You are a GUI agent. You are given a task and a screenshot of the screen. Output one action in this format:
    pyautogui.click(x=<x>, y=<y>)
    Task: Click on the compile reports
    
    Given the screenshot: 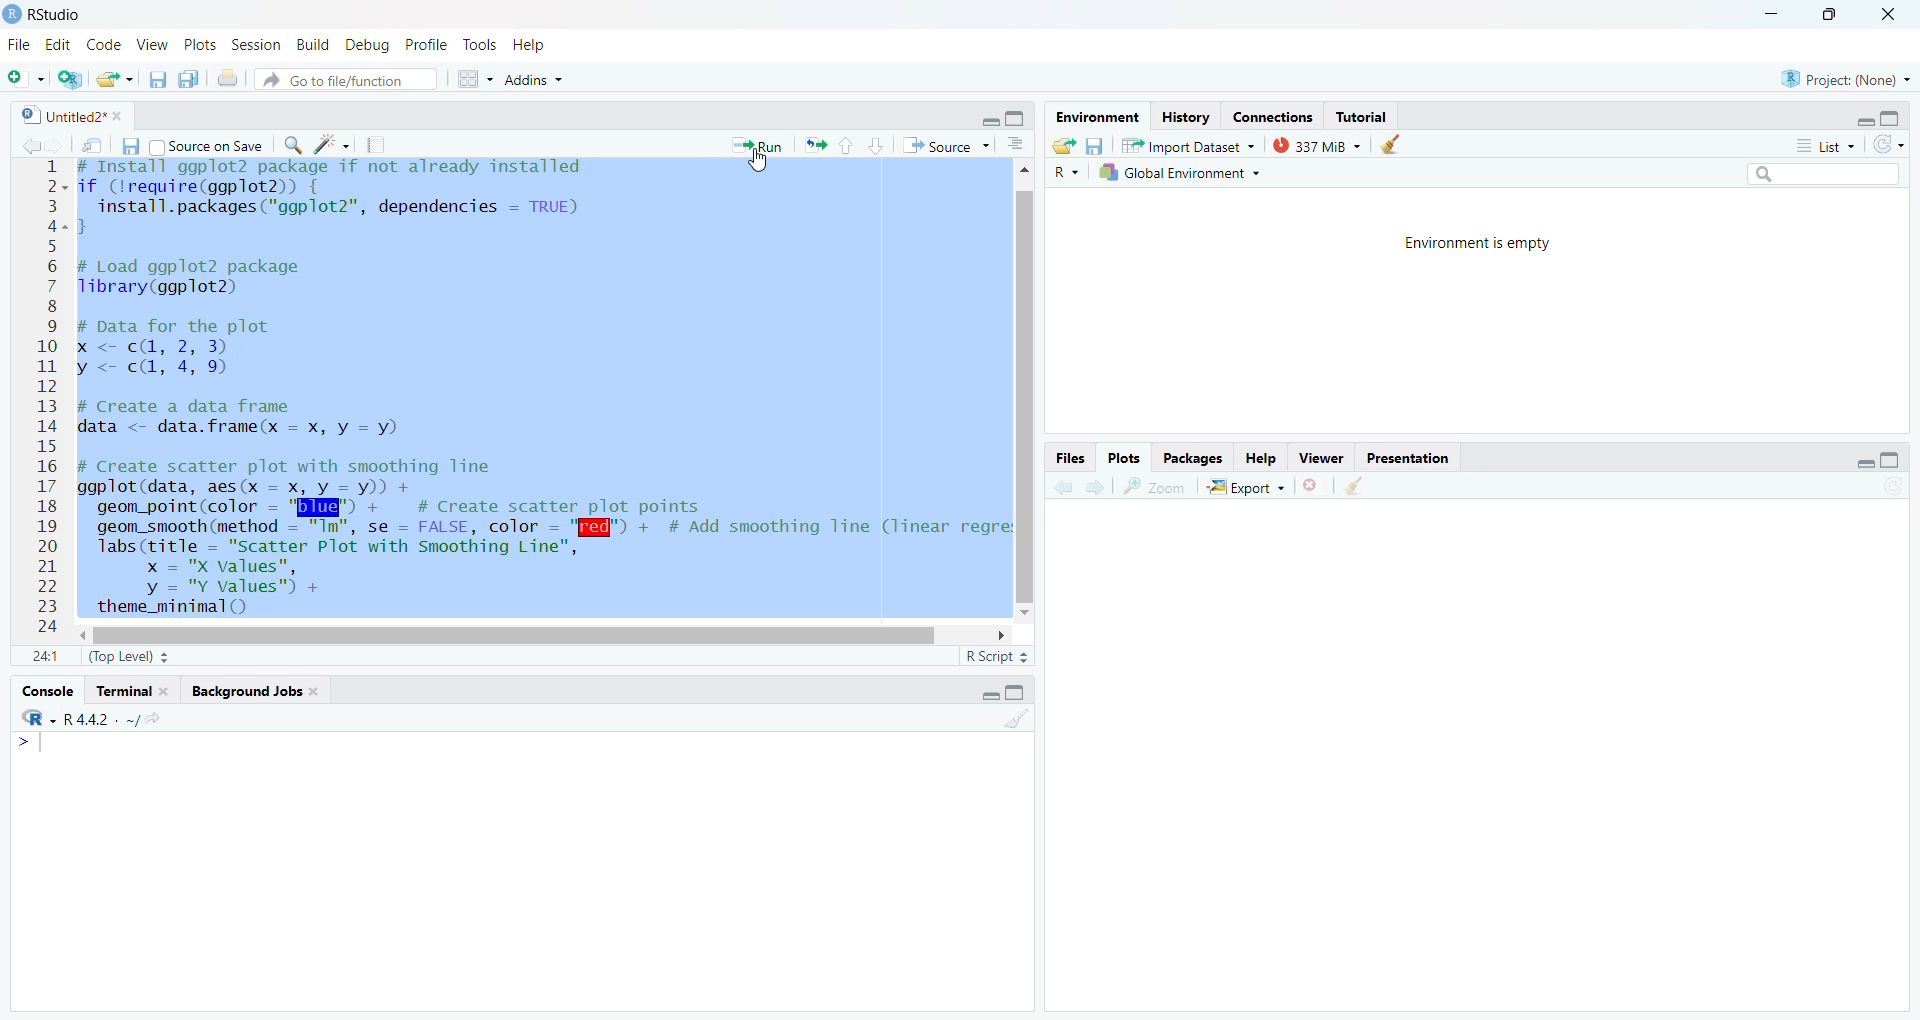 What is the action you would take?
    pyautogui.click(x=379, y=147)
    